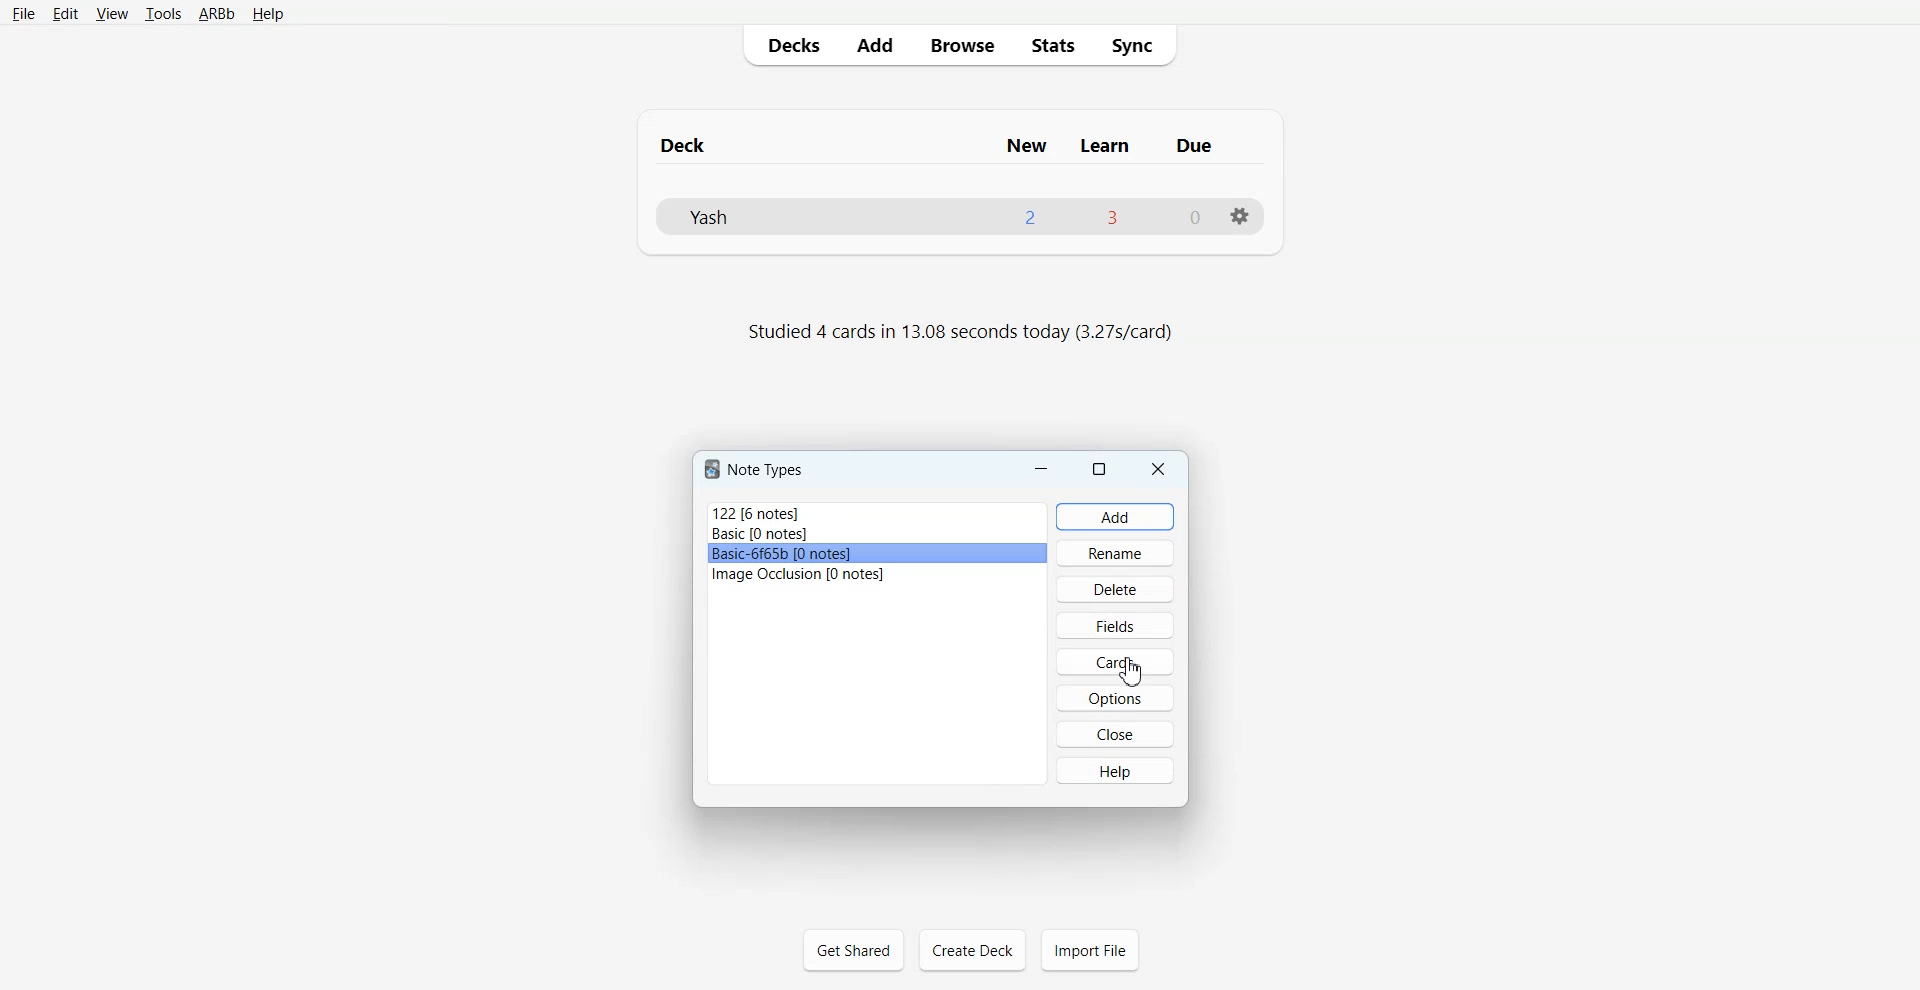 This screenshot has width=1920, height=990. I want to click on Options, so click(1115, 697).